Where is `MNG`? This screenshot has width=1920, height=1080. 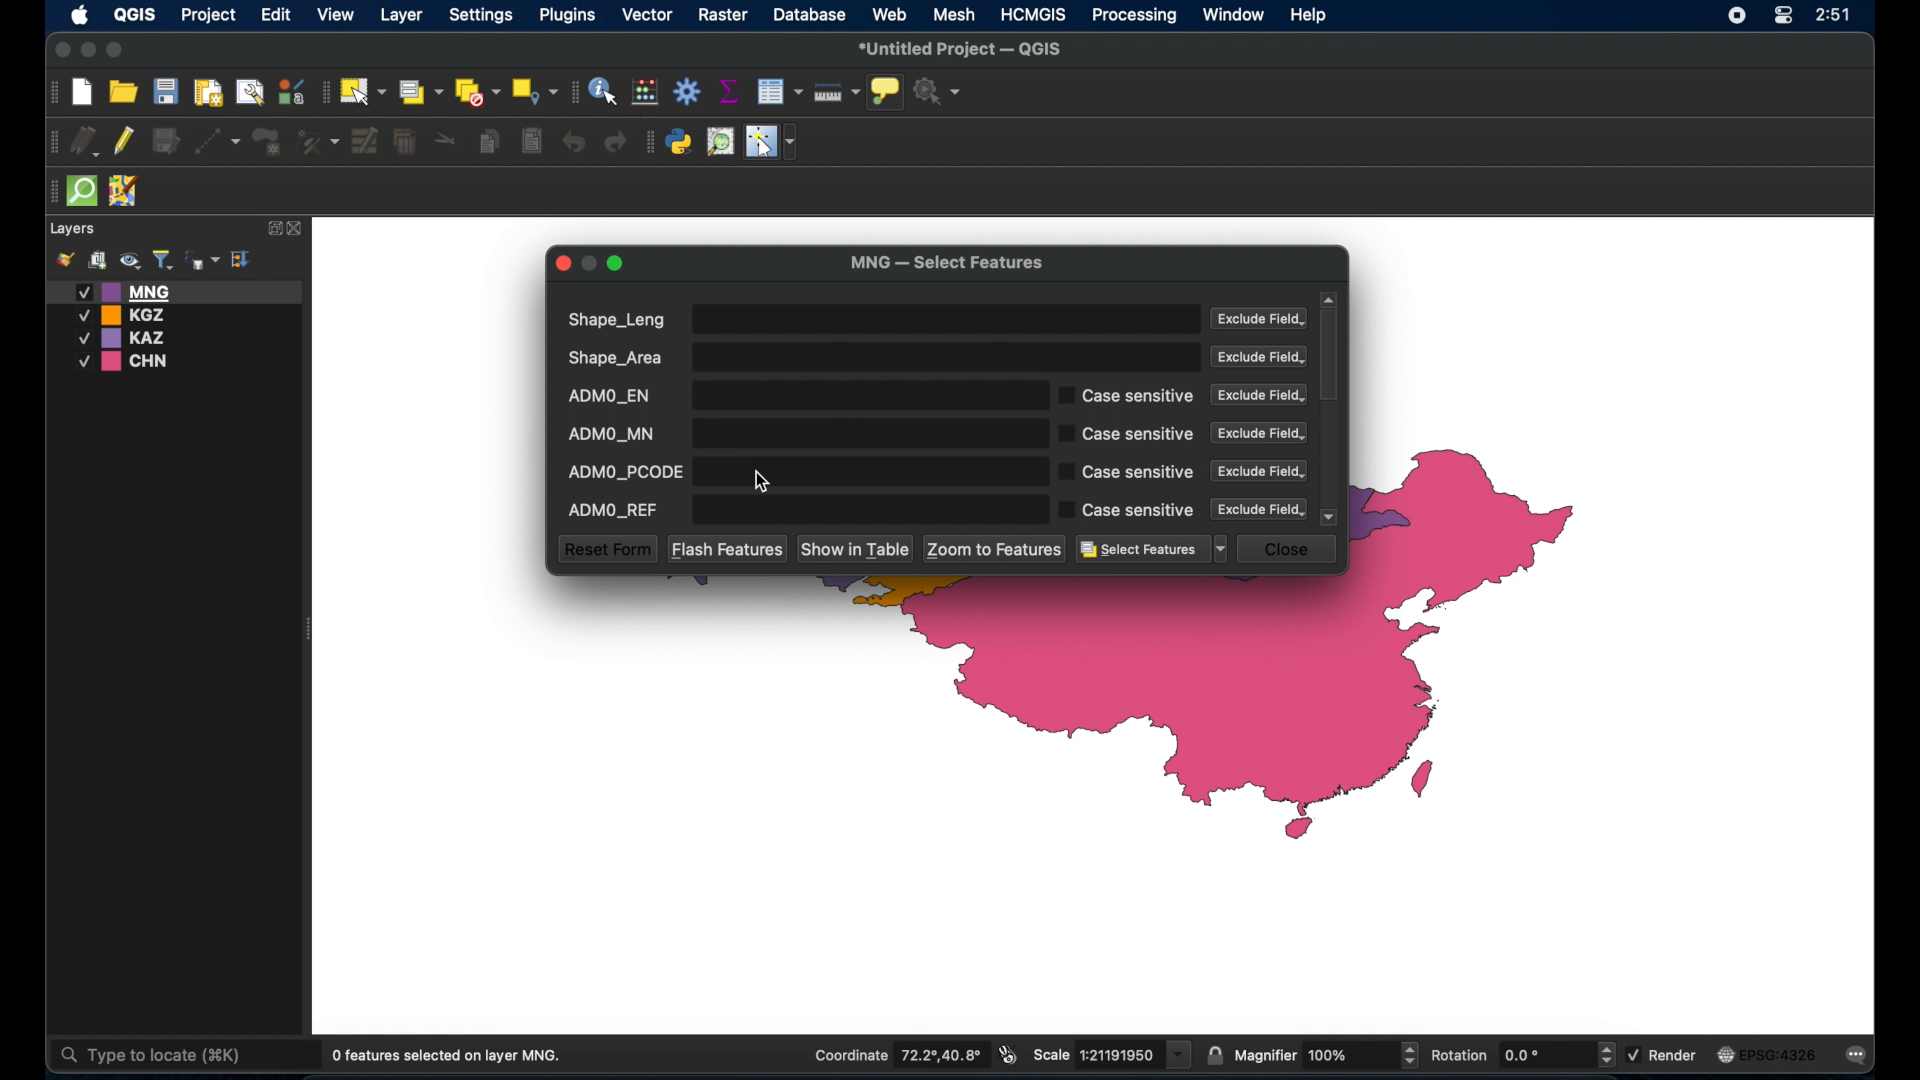 MNG is located at coordinates (175, 291).